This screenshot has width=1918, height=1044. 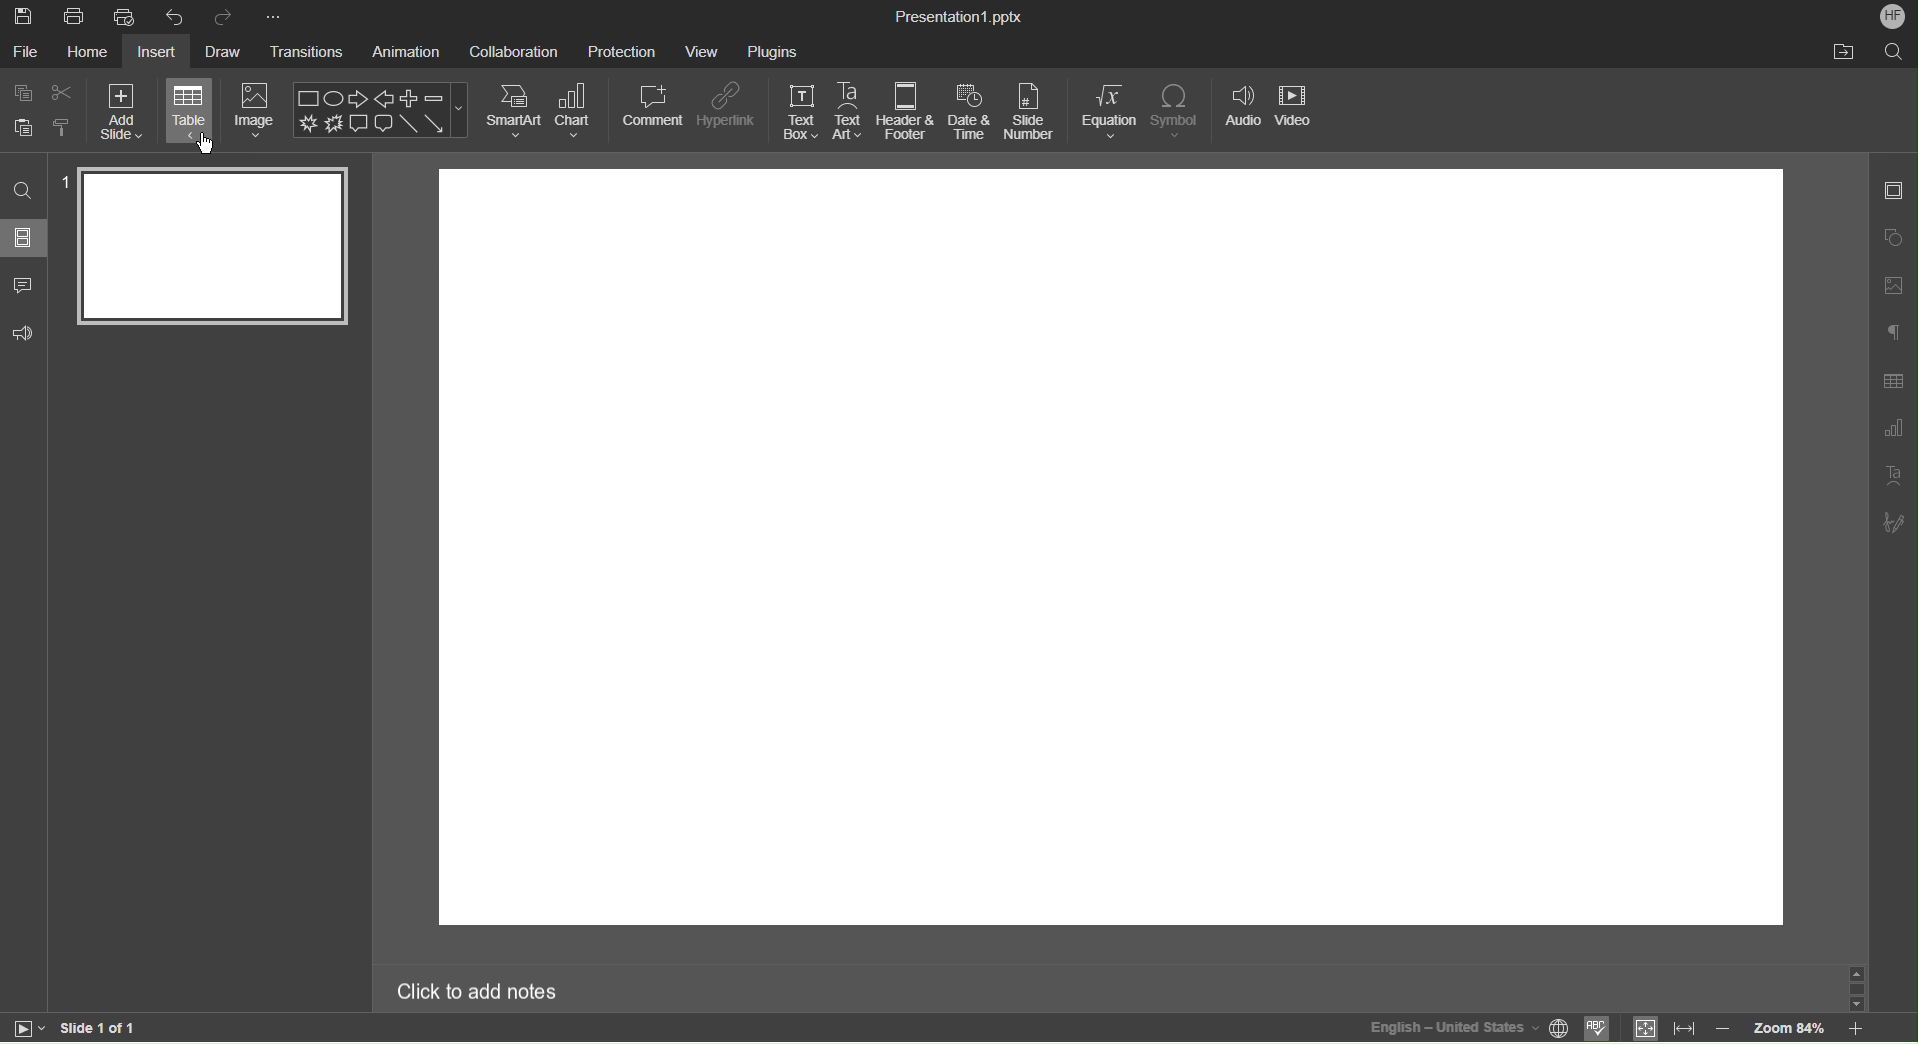 I want to click on Text Art, so click(x=849, y=111).